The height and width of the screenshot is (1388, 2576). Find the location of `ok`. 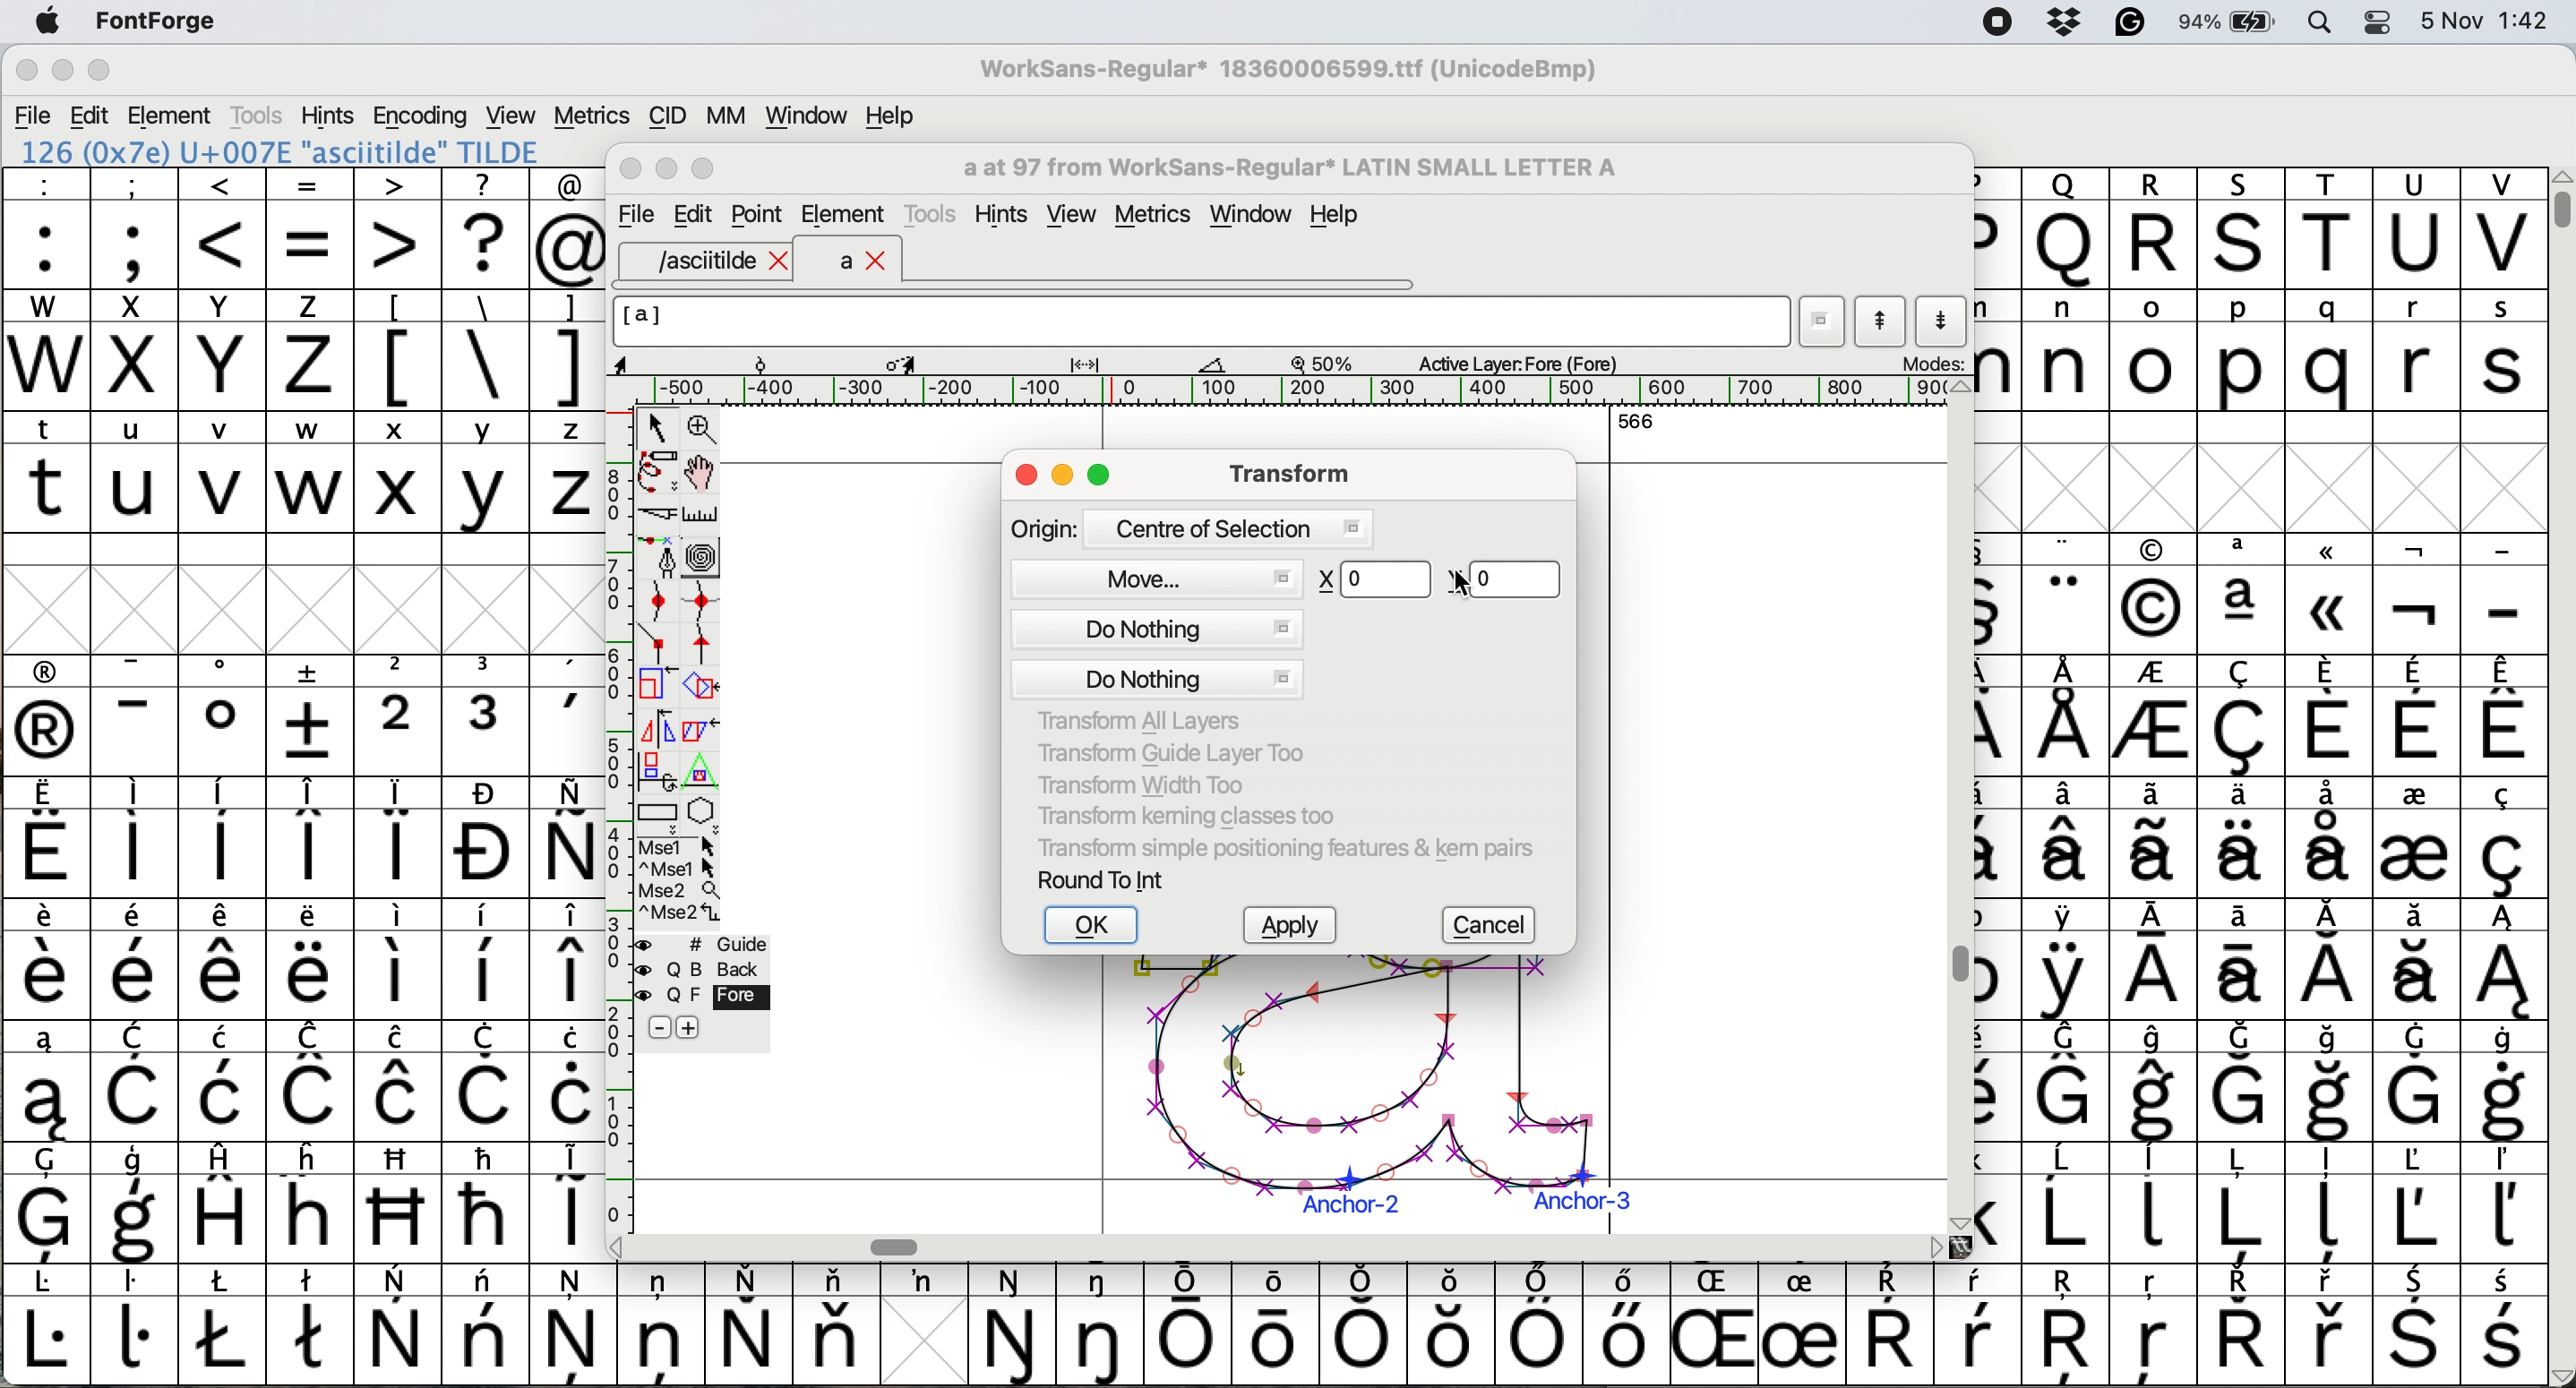

ok is located at coordinates (1094, 926).